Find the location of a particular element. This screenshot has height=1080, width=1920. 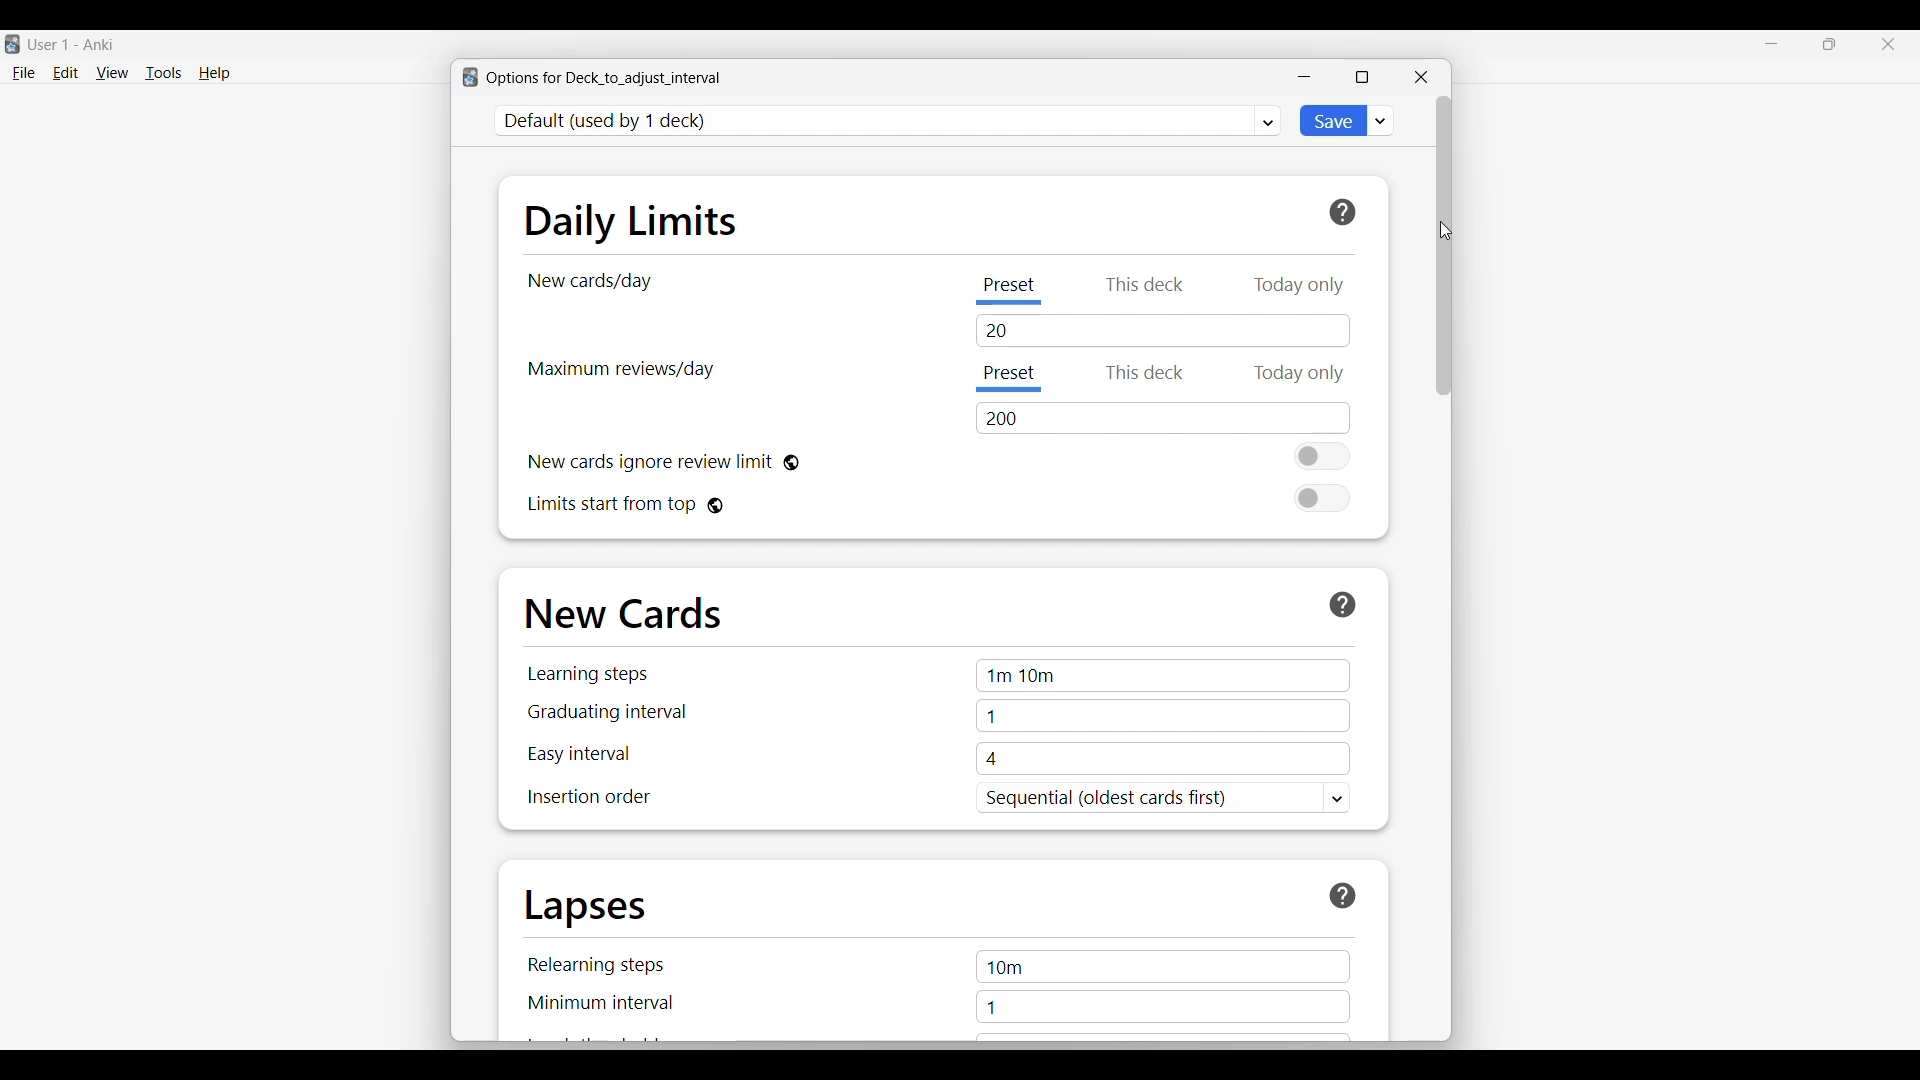

This deck is located at coordinates (1140, 375).